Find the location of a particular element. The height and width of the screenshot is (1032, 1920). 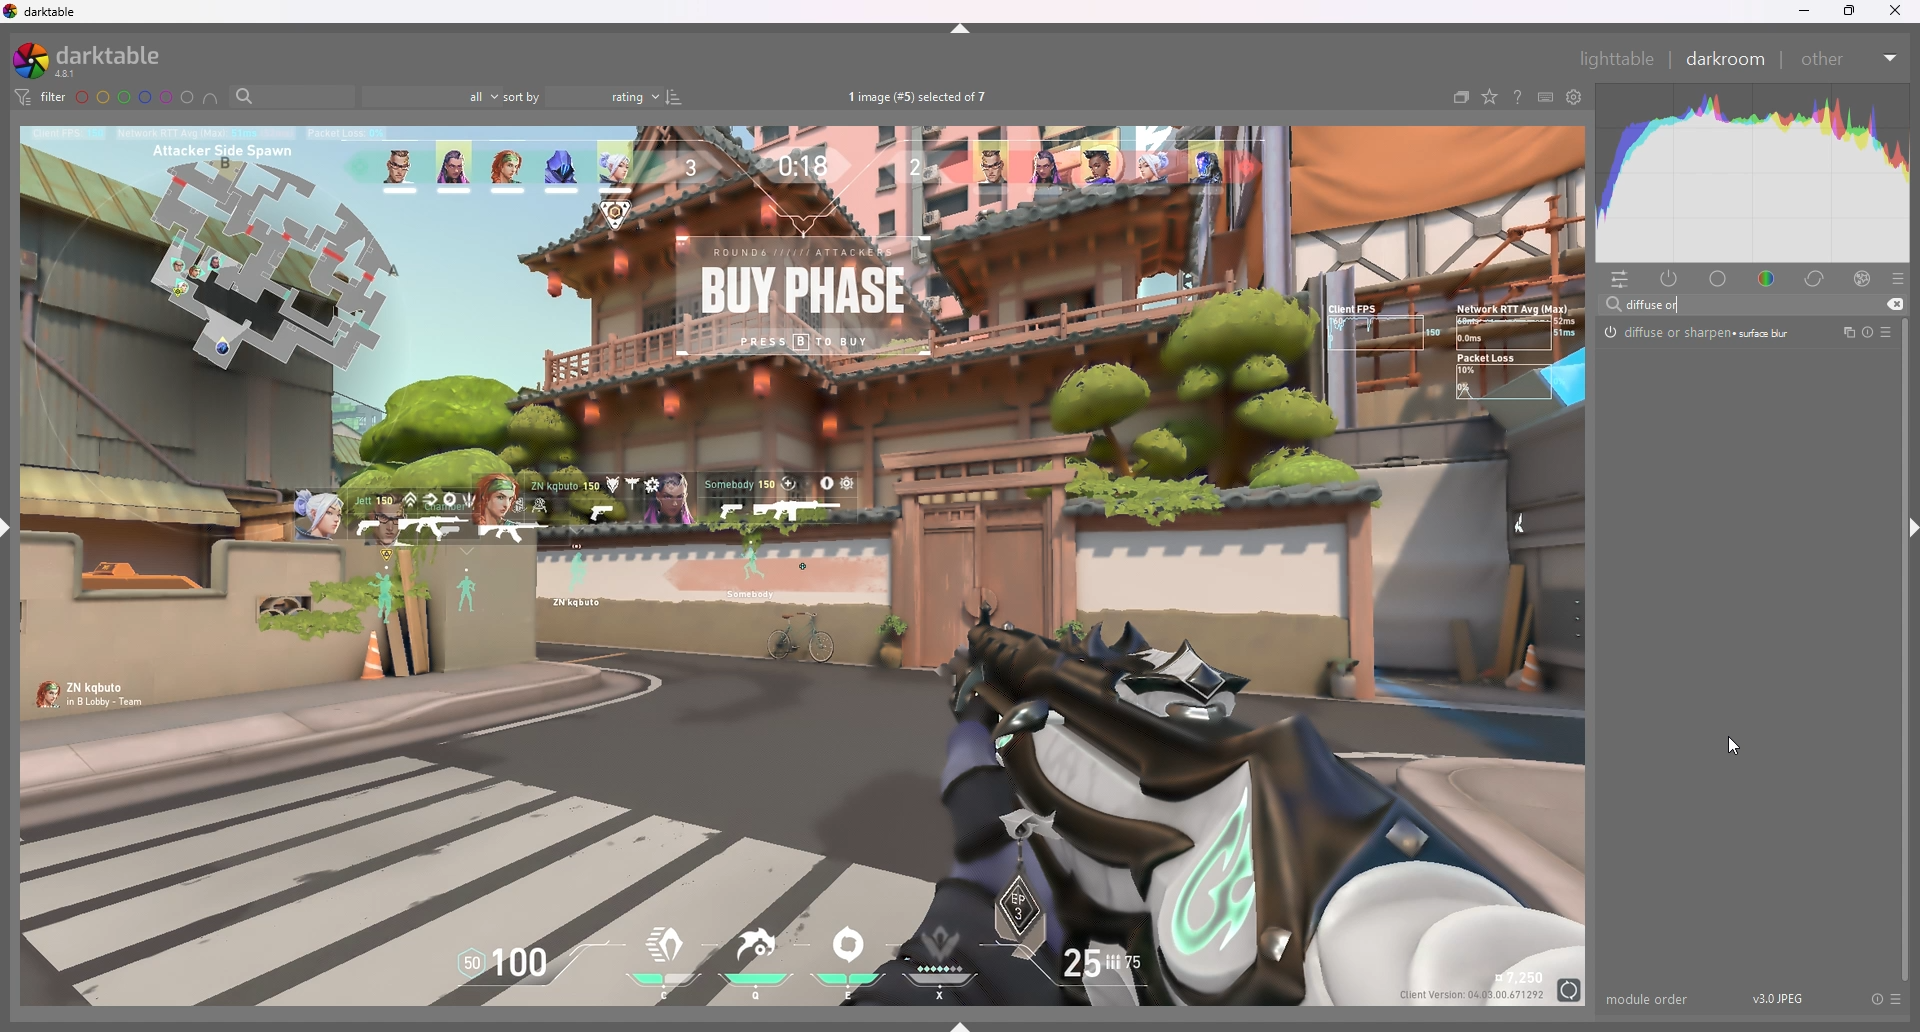

quick access panel is located at coordinates (1621, 278).